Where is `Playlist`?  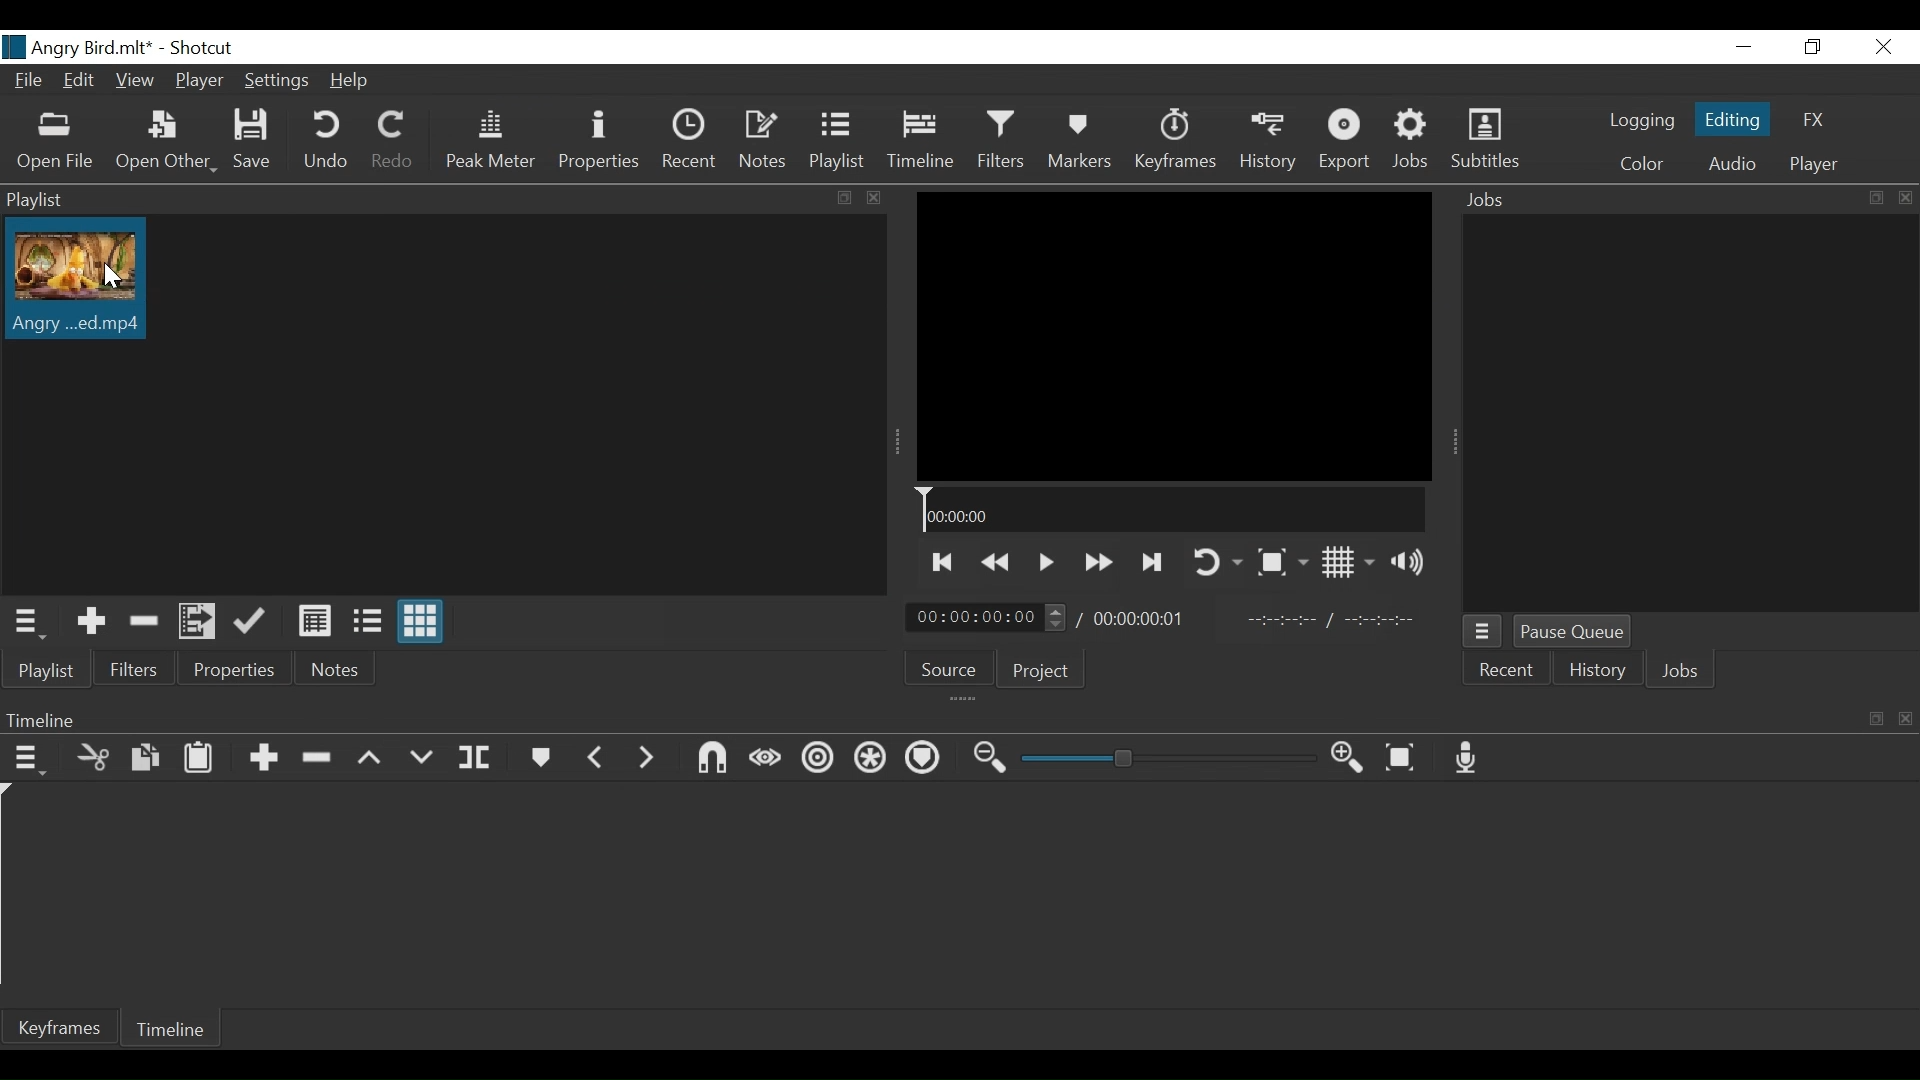 Playlist is located at coordinates (46, 669).